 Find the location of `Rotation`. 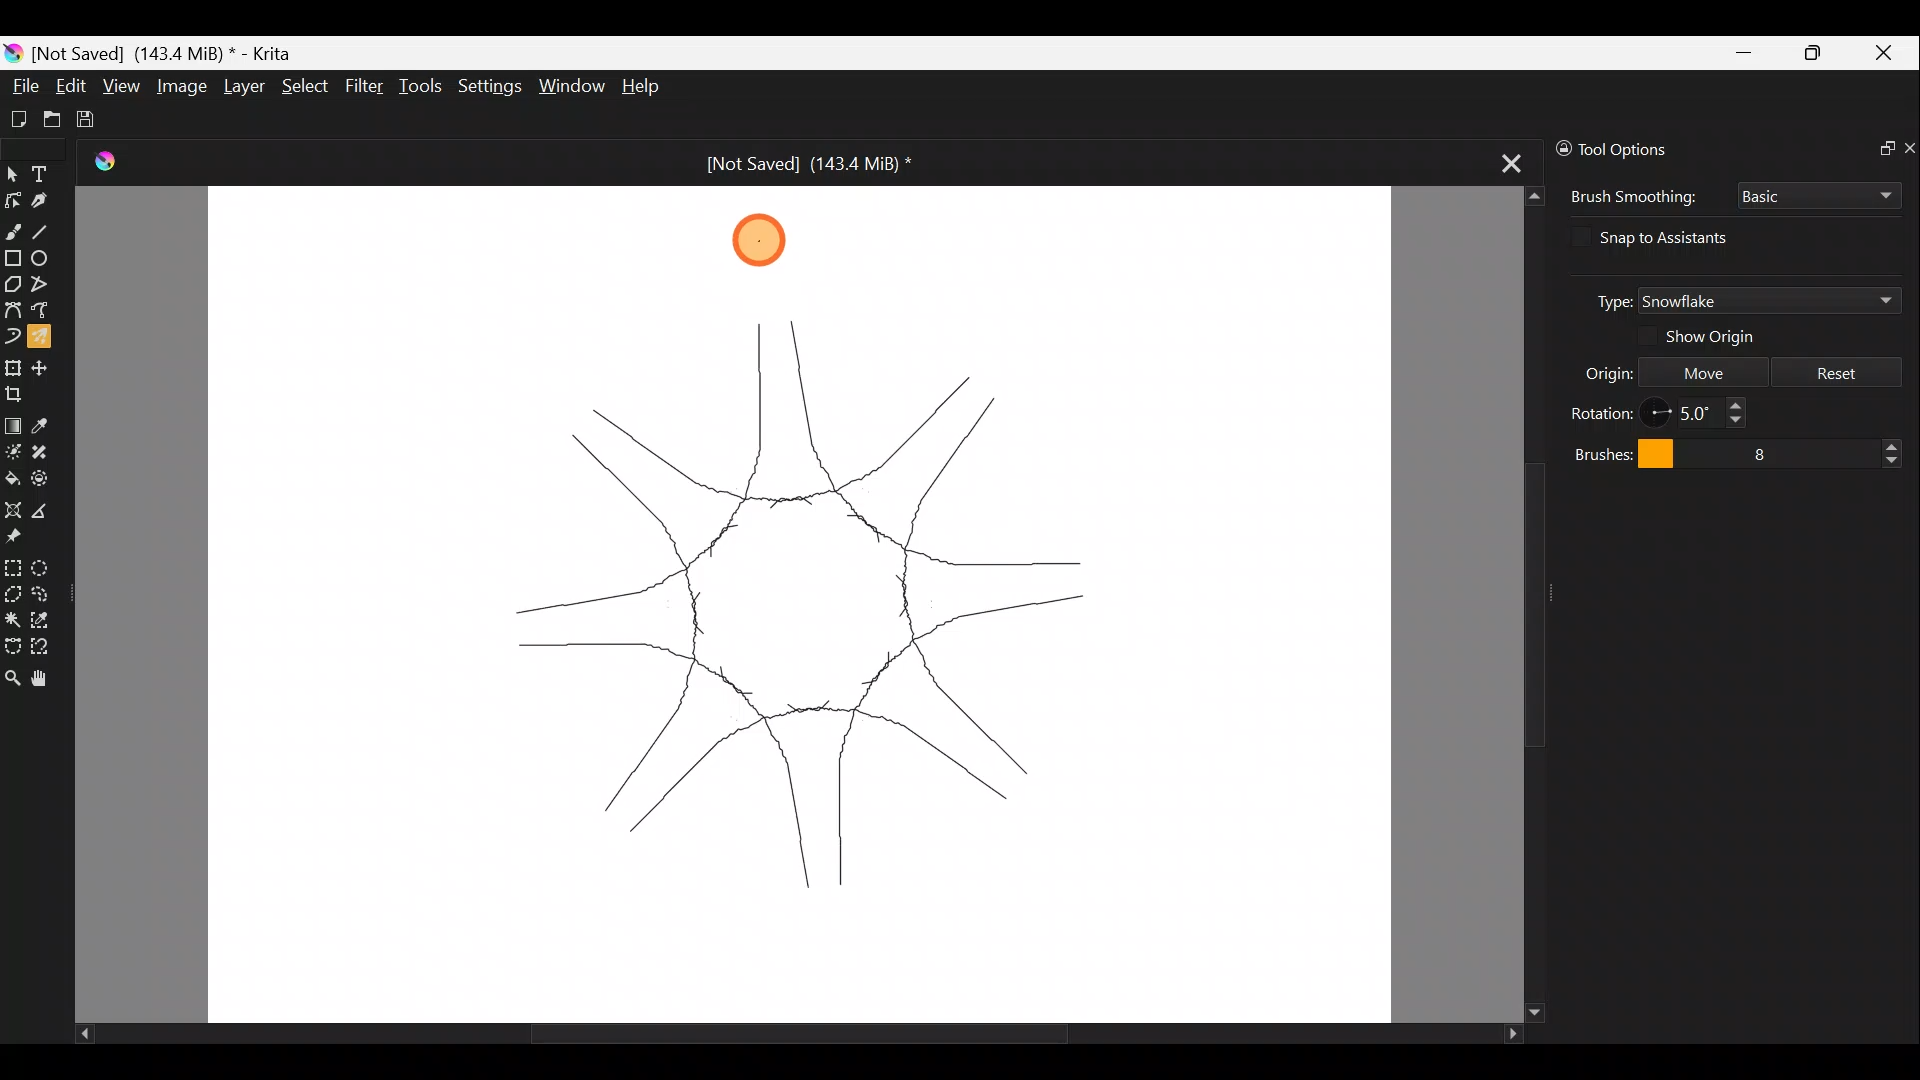

Rotation is located at coordinates (1602, 410).